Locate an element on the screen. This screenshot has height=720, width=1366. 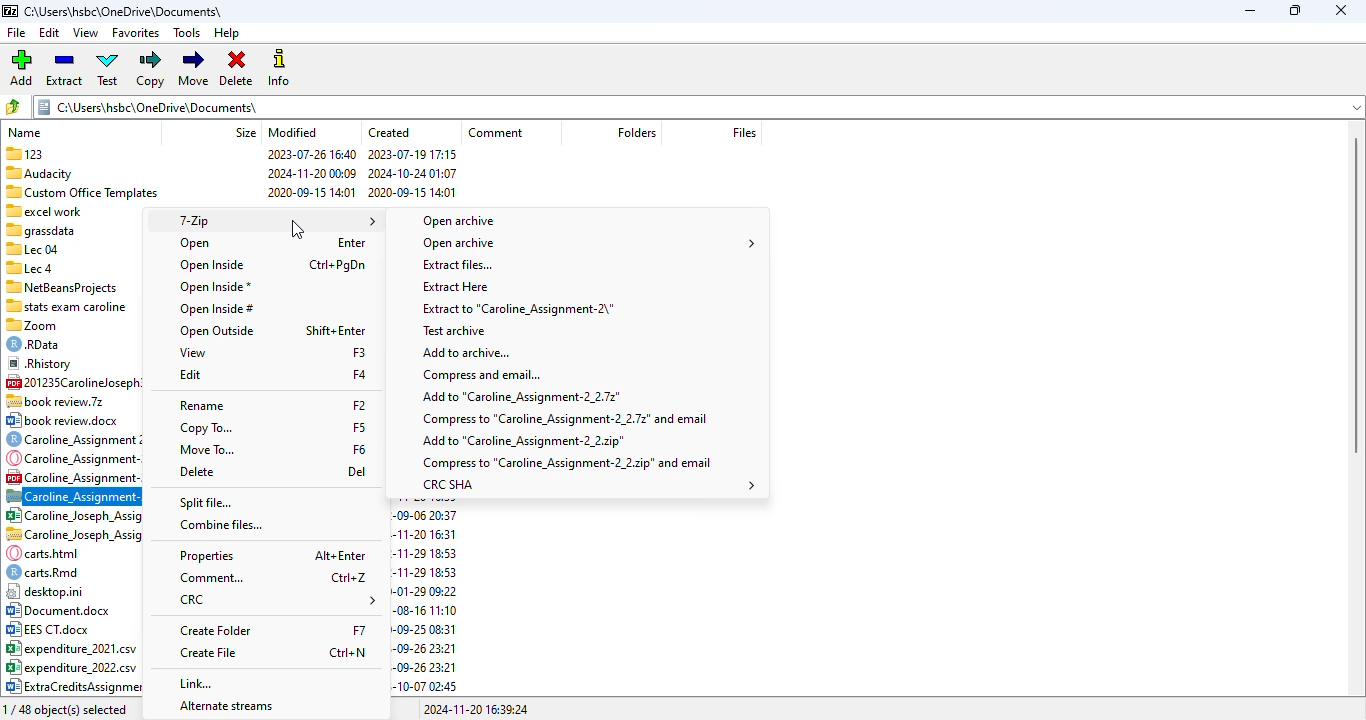
tools is located at coordinates (187, 33).